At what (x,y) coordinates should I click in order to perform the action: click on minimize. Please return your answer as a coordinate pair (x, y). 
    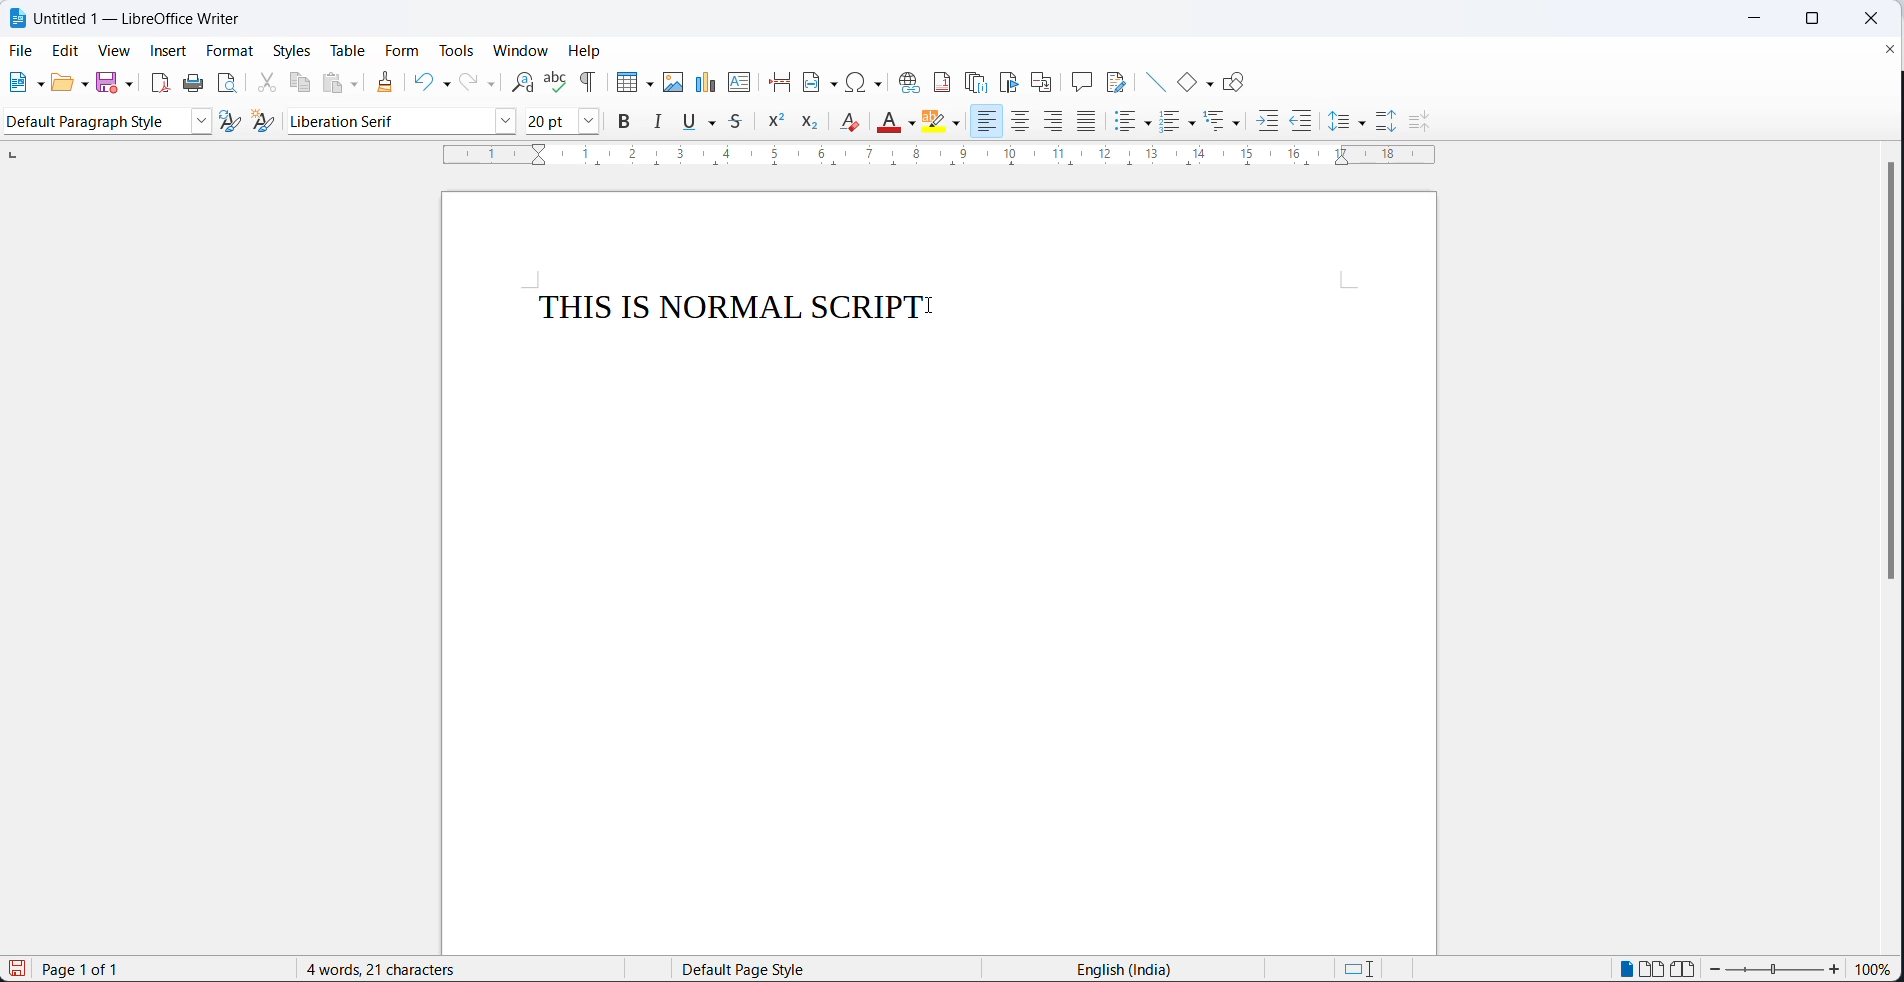
    Looking at the image, I should click on (1756, 19).